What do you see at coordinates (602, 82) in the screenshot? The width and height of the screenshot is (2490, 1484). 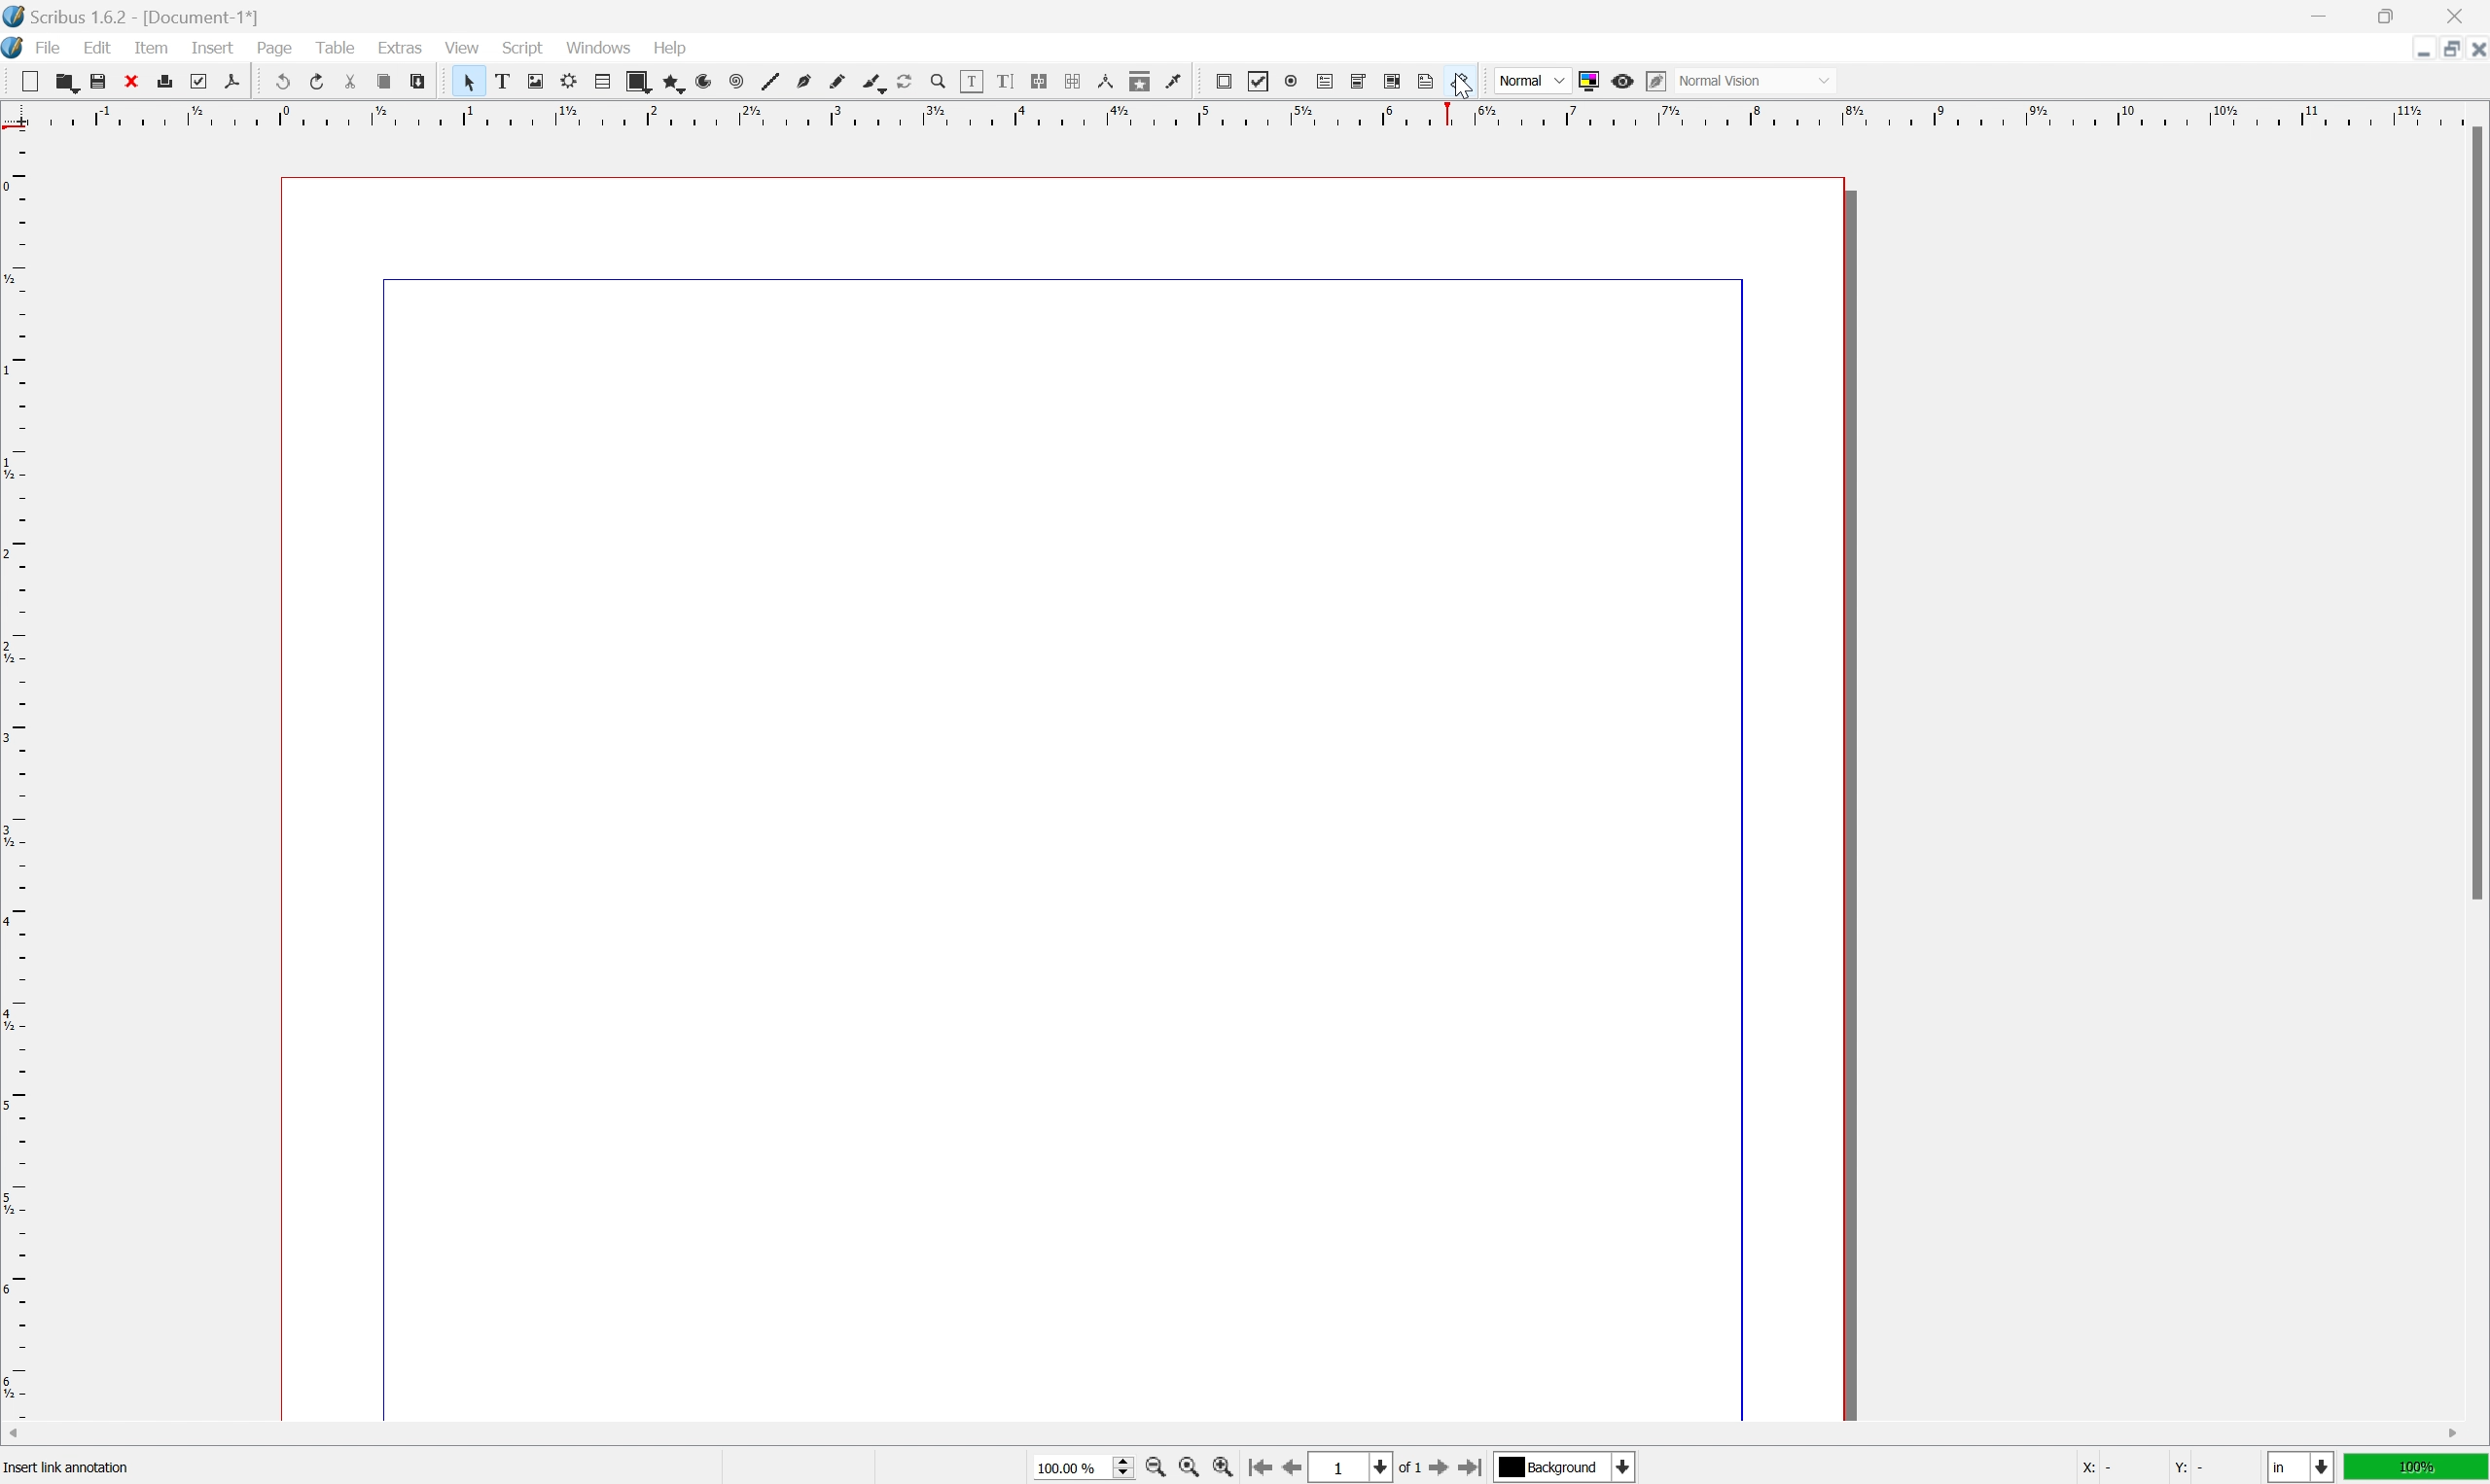 I see `table` at bounding box center [602, 82].